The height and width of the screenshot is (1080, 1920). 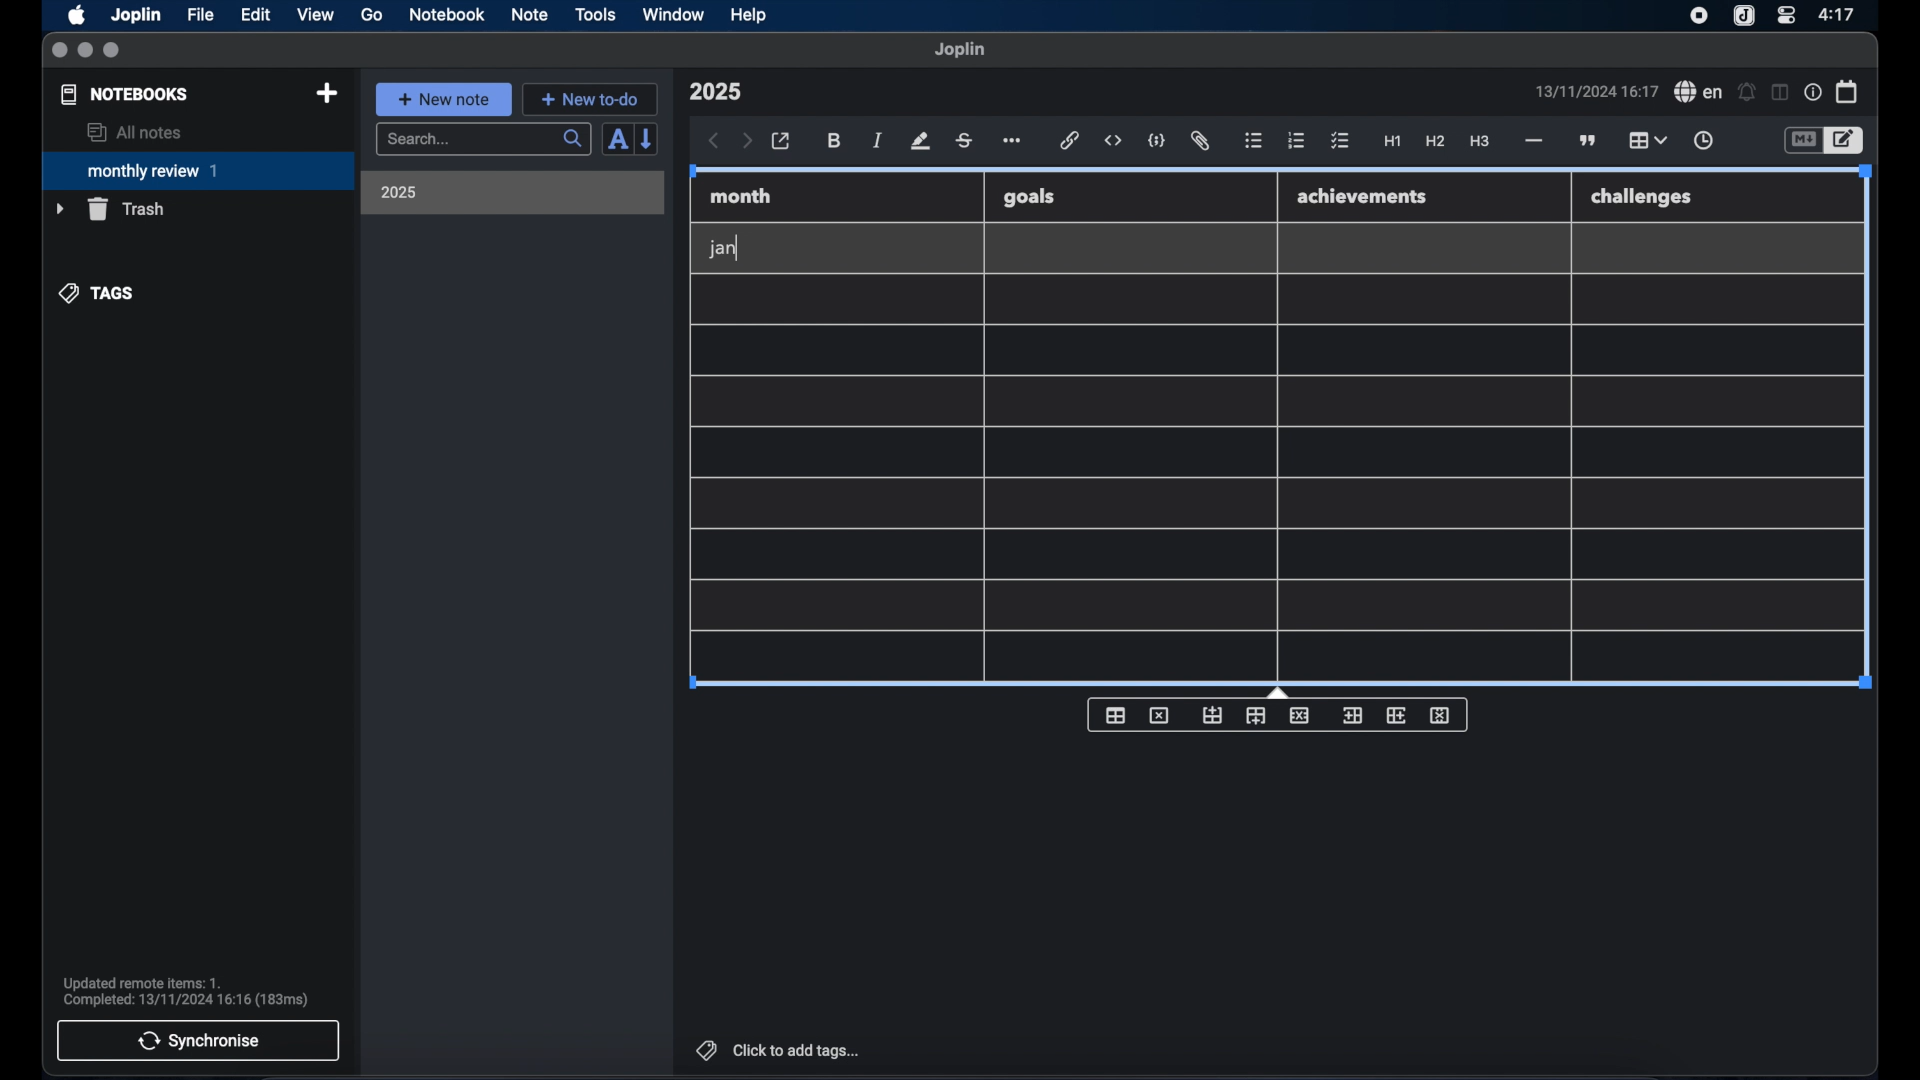 I want to click on heading 3, so click(x=1479, y=142).